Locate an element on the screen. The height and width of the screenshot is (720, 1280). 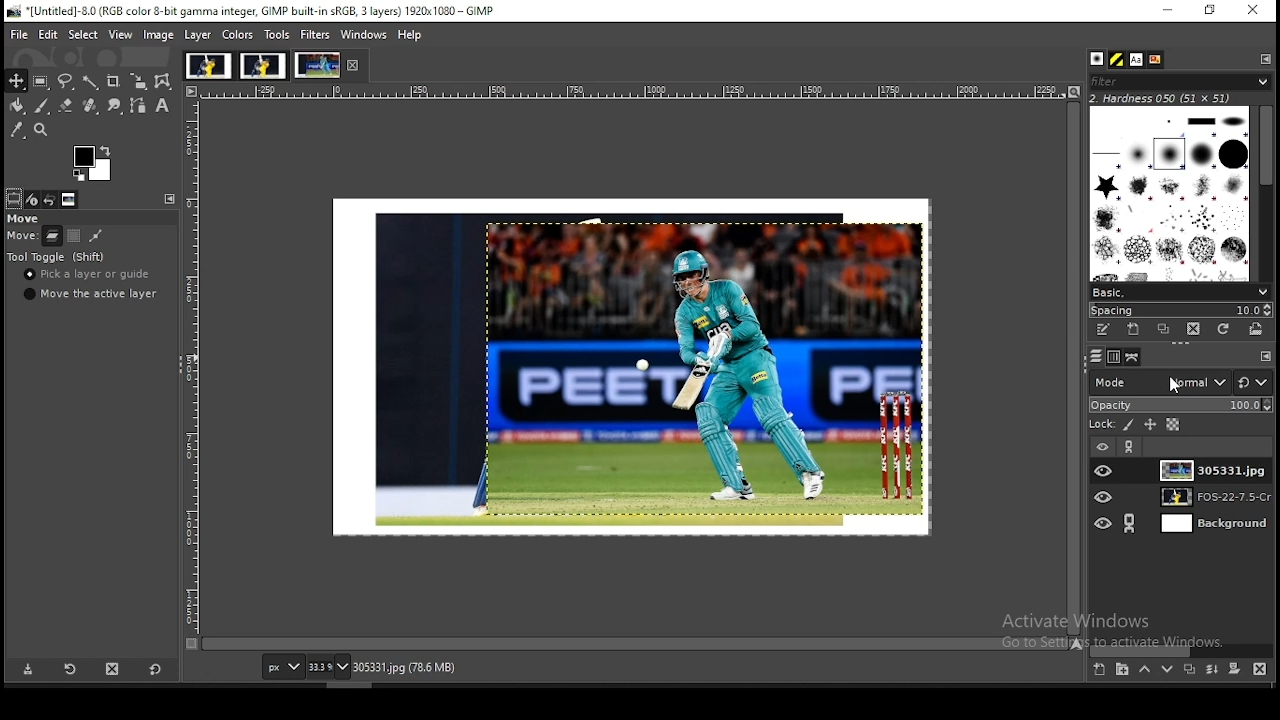
image is located at coordinates (208, 64).